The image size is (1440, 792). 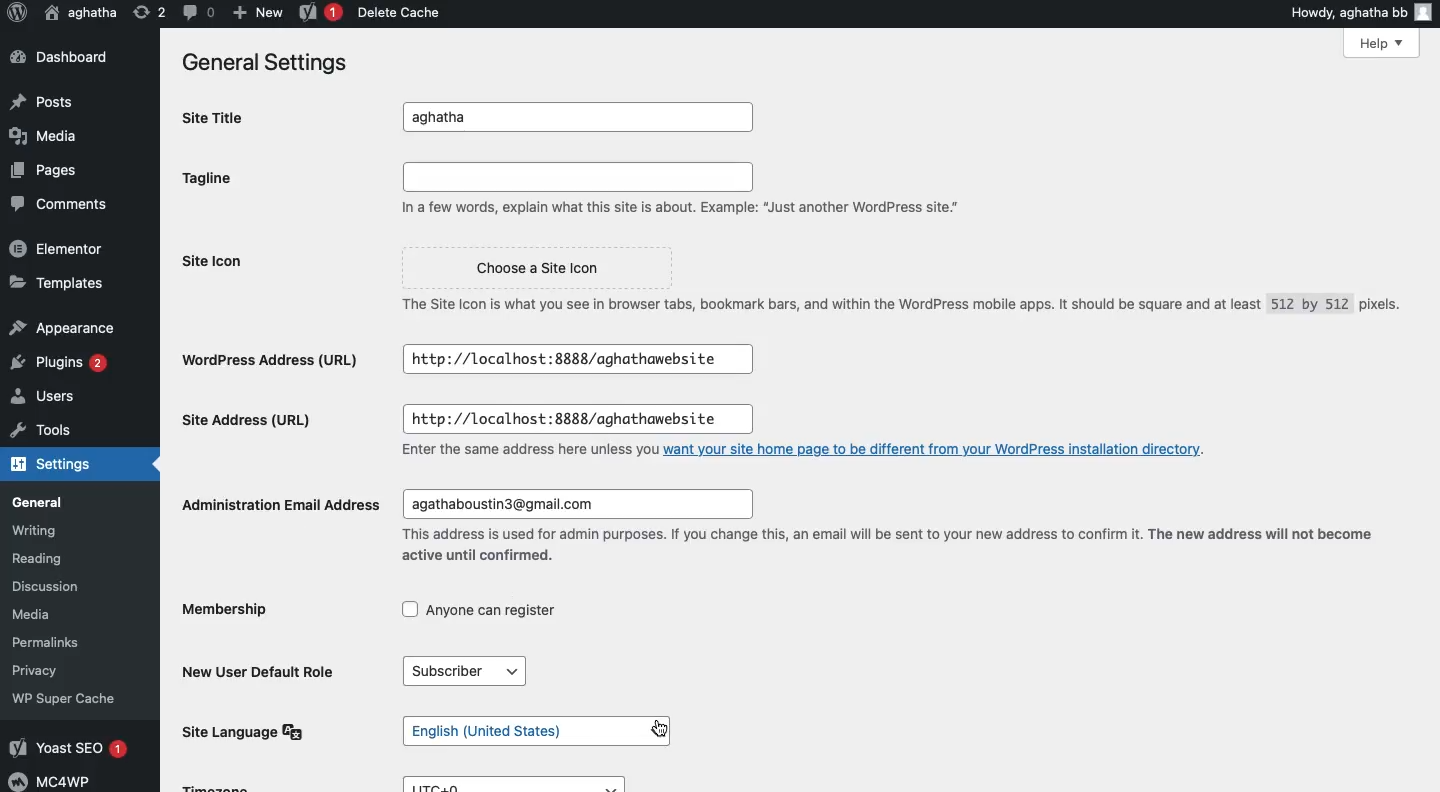 I want to click on Delete cache, so click(x=396, y=12).